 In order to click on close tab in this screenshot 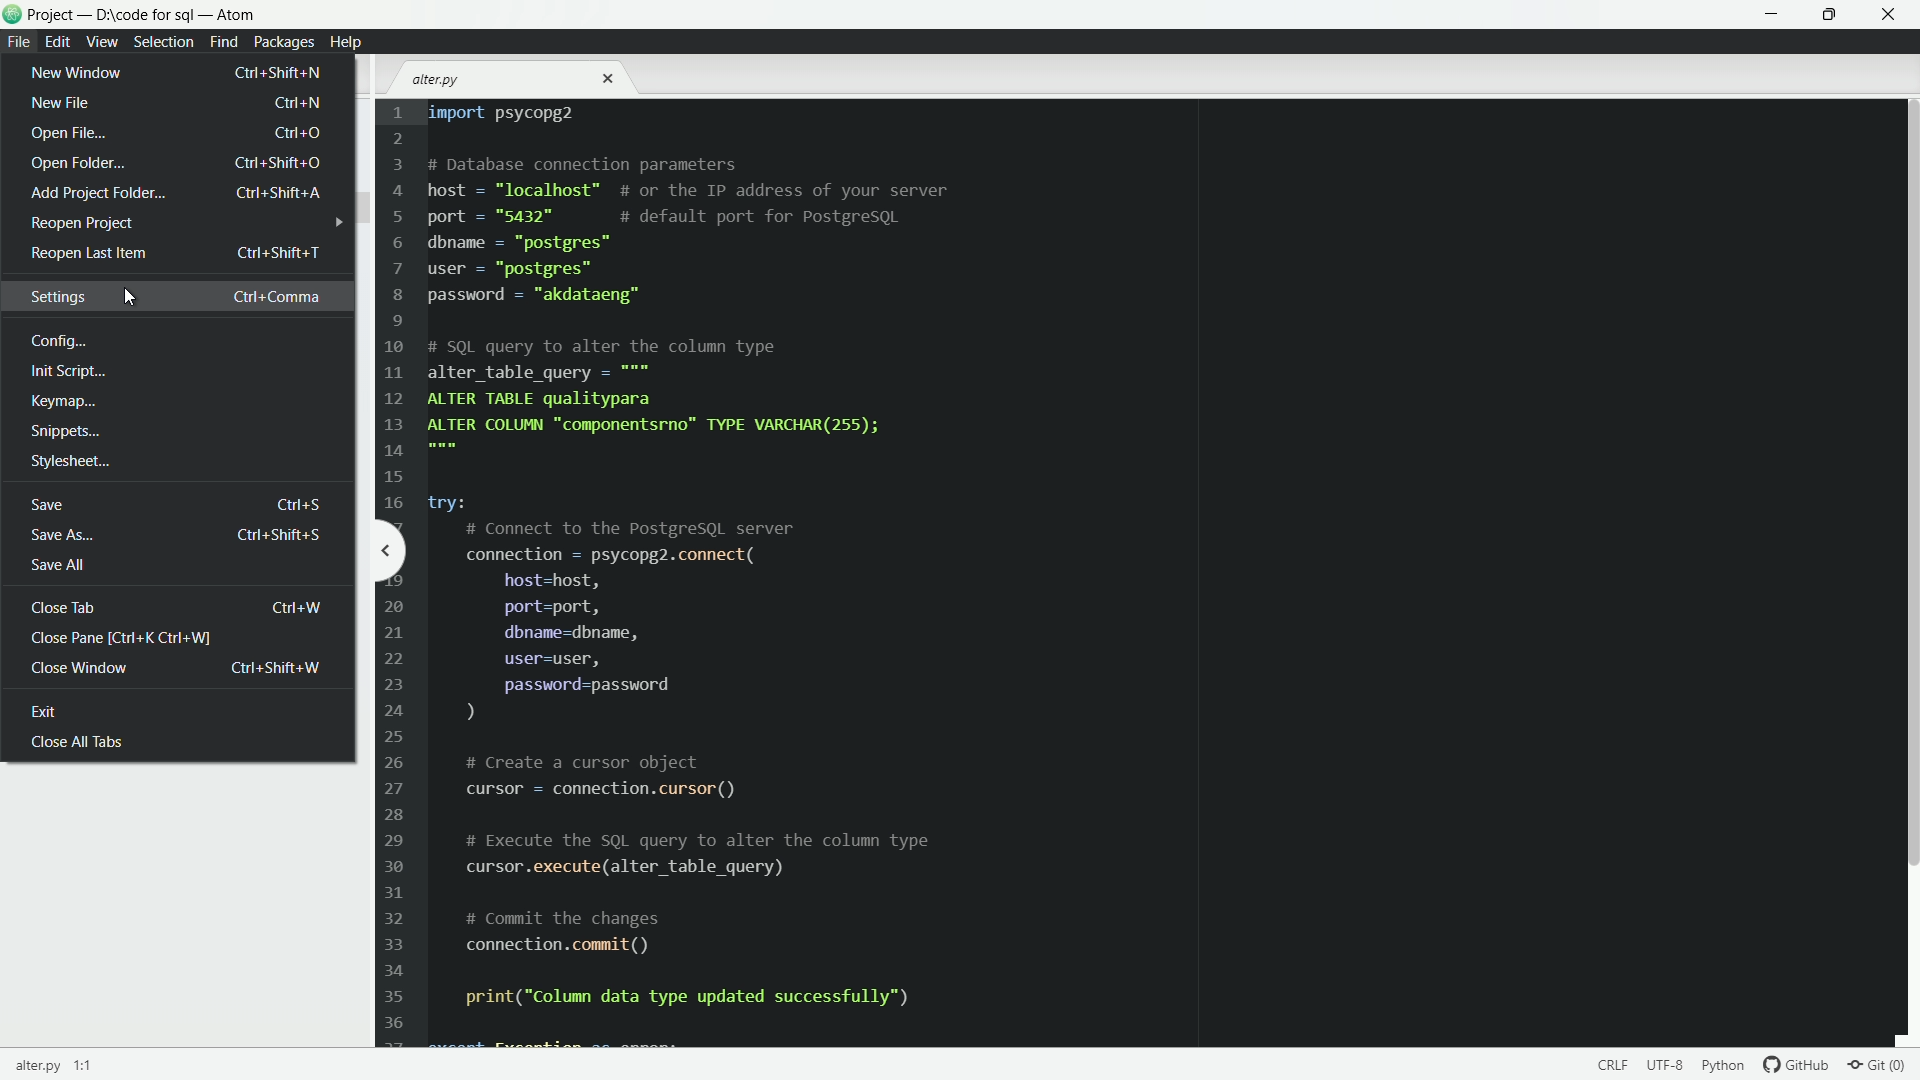, I will do `click(178, 606)`.